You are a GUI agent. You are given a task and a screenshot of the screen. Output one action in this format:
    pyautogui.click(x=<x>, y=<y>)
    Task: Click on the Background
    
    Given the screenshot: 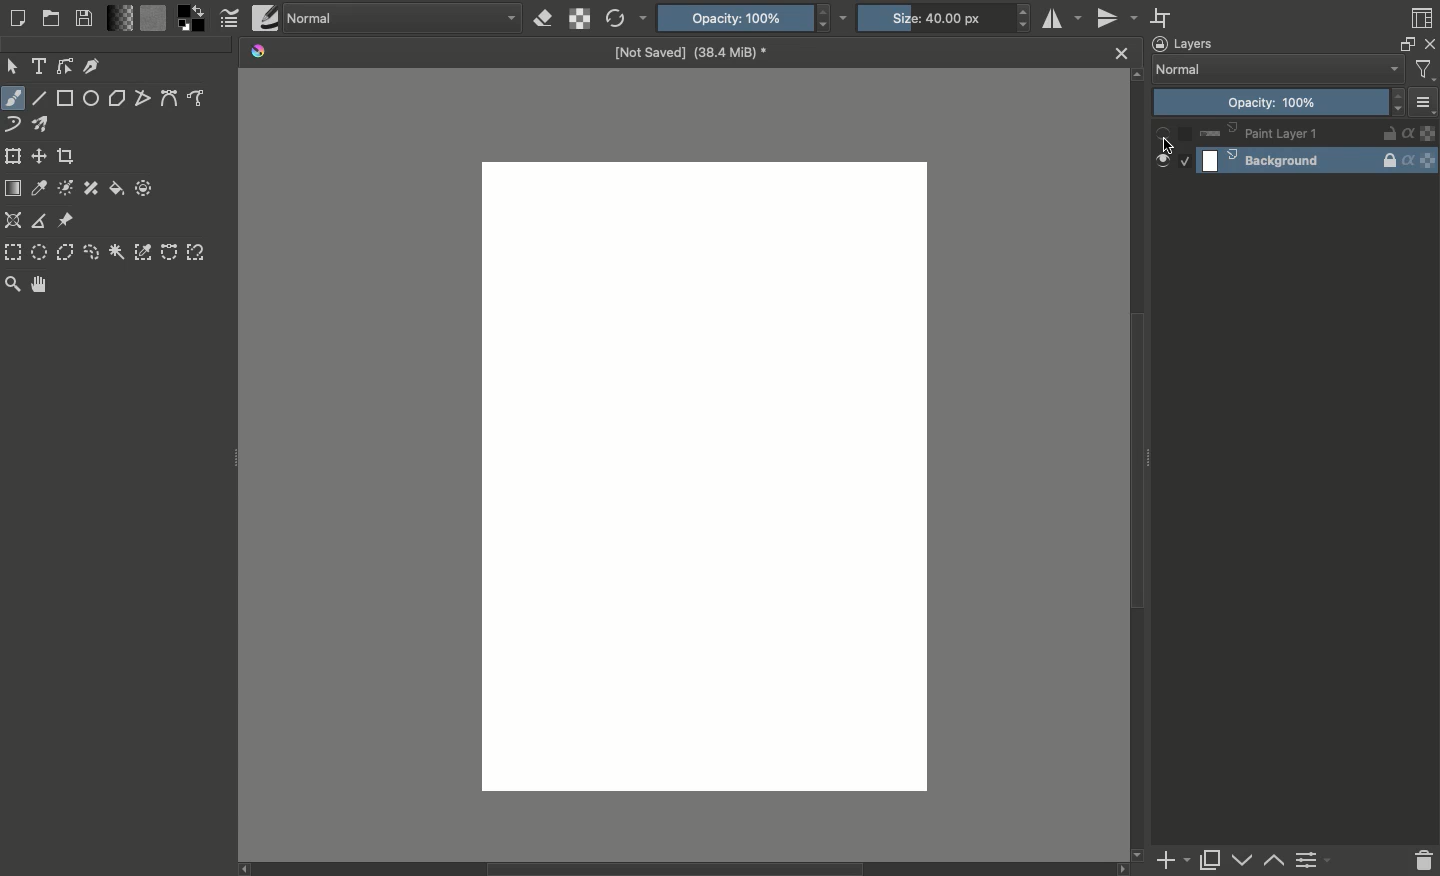 What is the action you would take?
    pyautogui.click(x=1431, y=149)
    